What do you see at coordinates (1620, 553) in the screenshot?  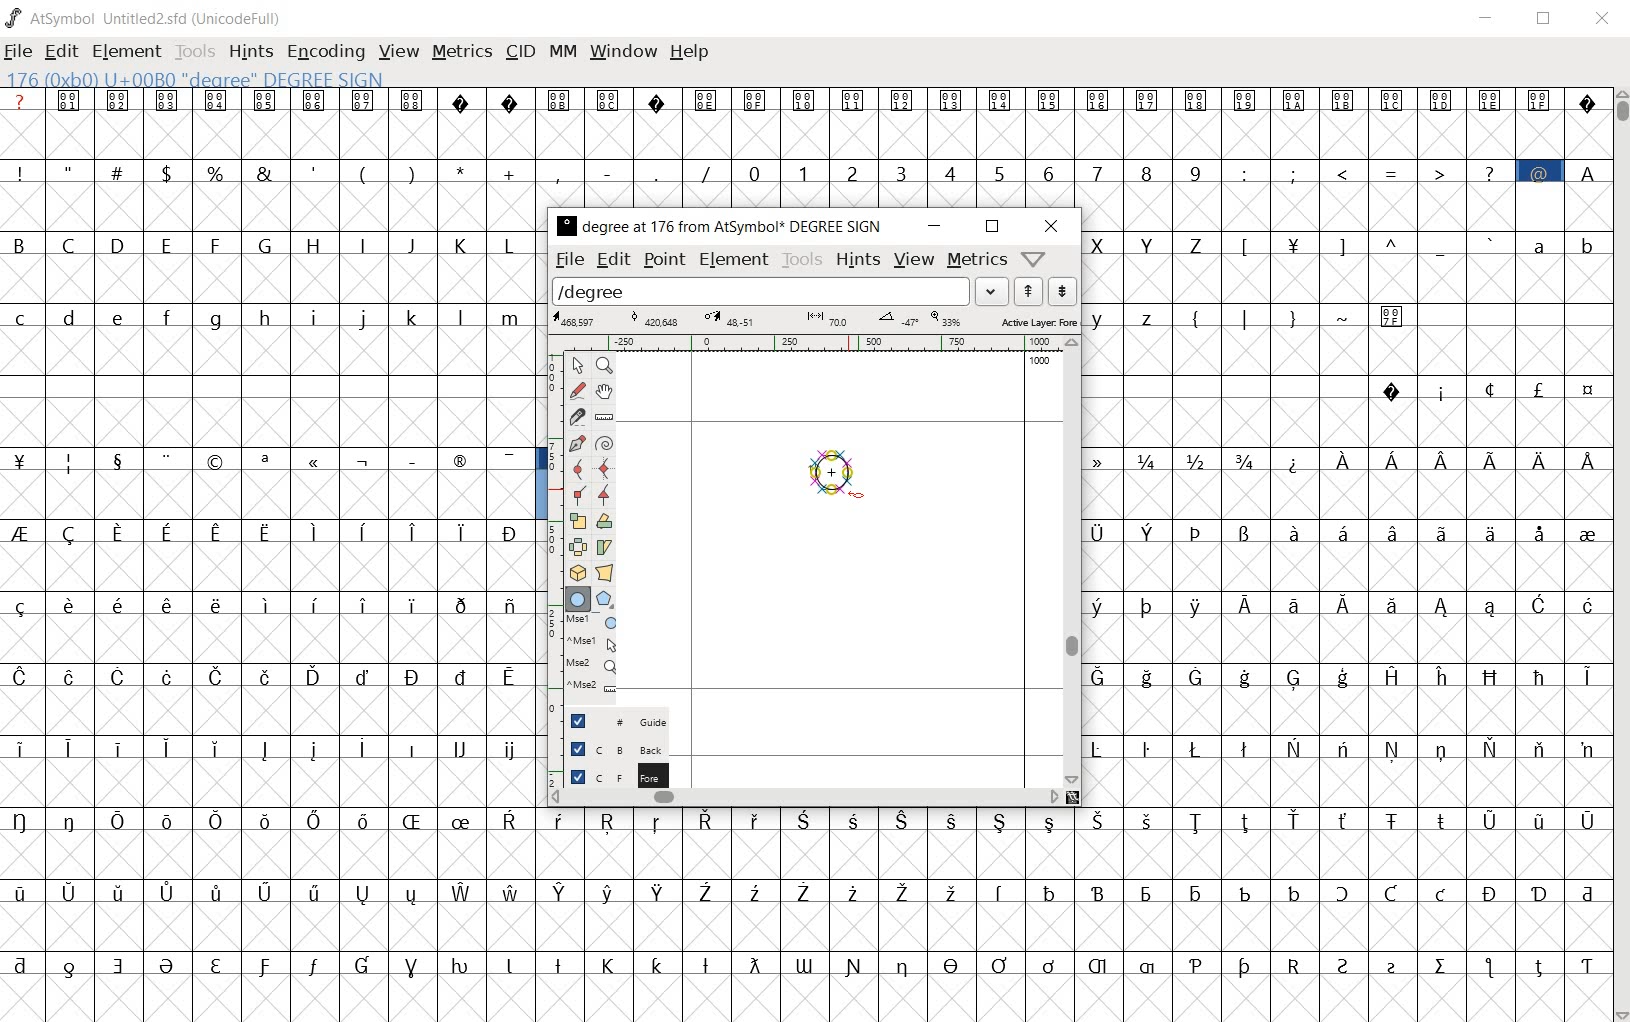 I see `scrollbar` at bounding box center [1620, 553].